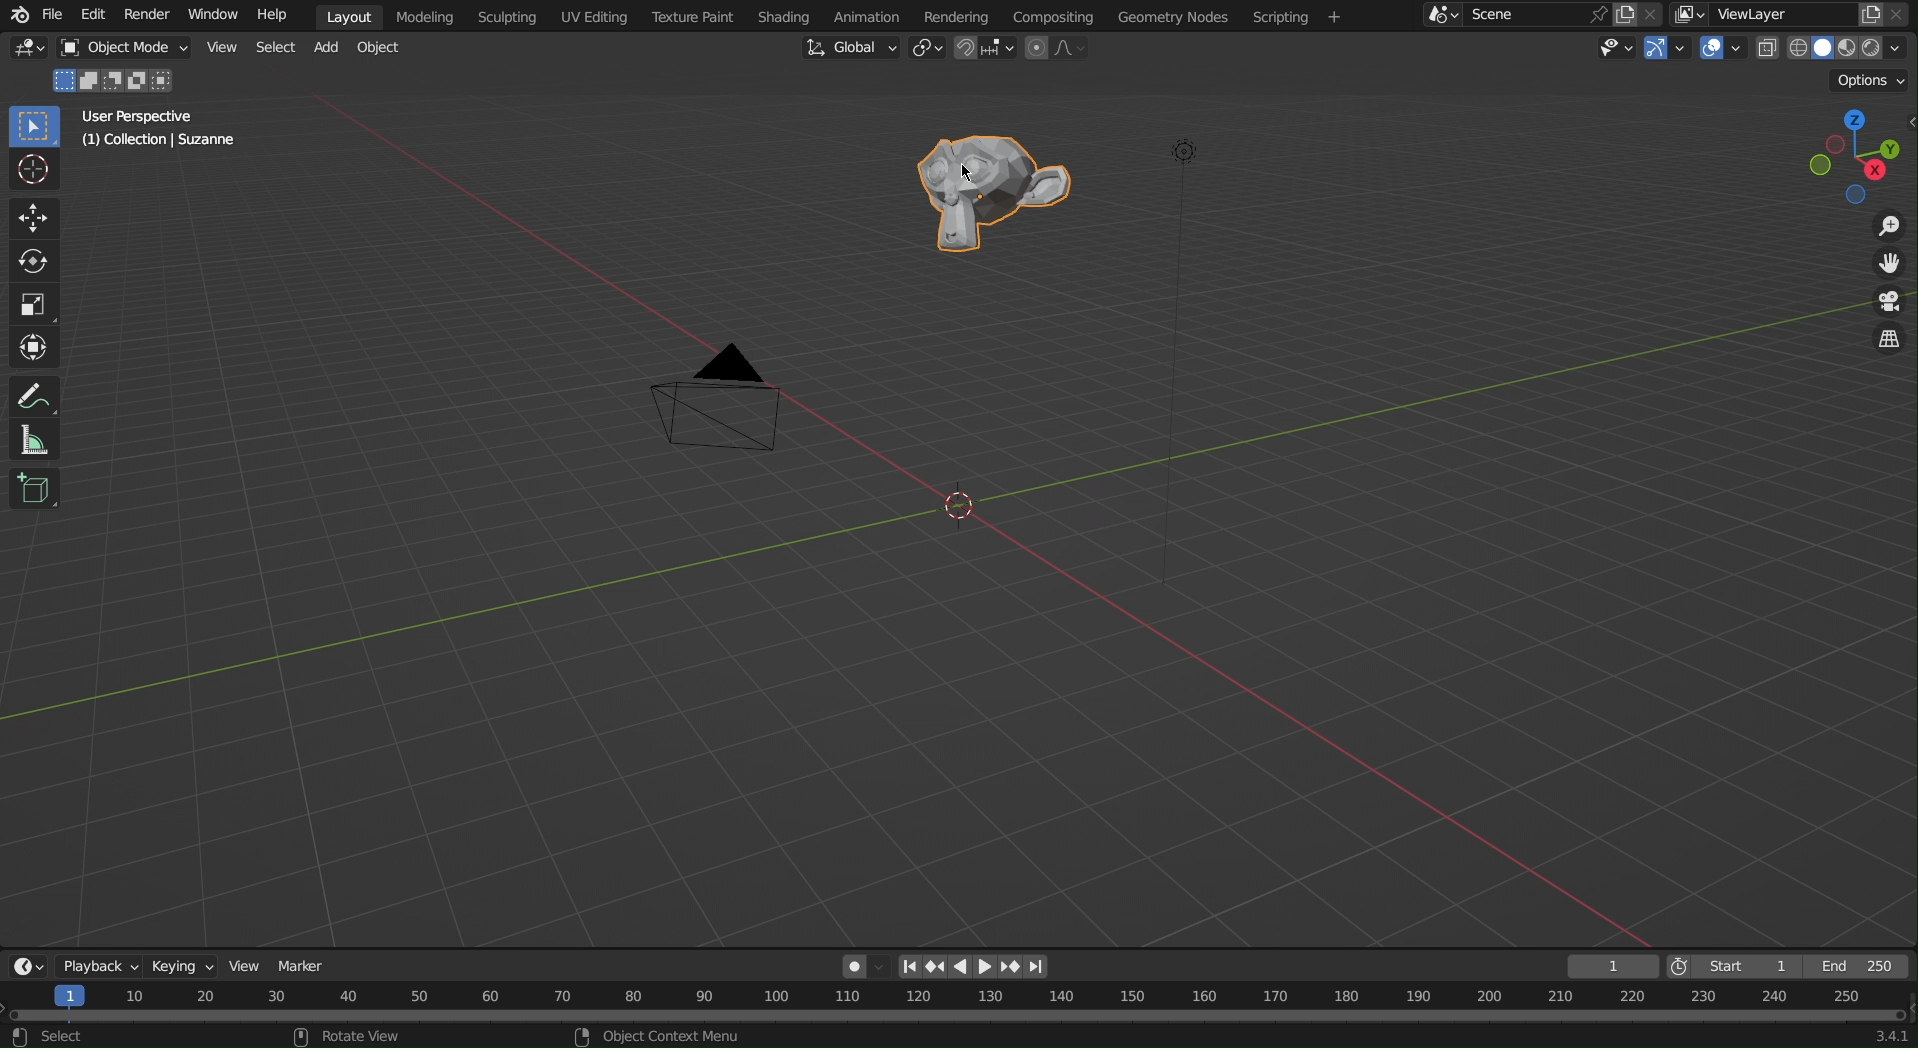 The image size is (1918, 1048). What do you see at coordinates (850, 48) in the screenshot?
I see `Global` at bounding box center [850, 48].